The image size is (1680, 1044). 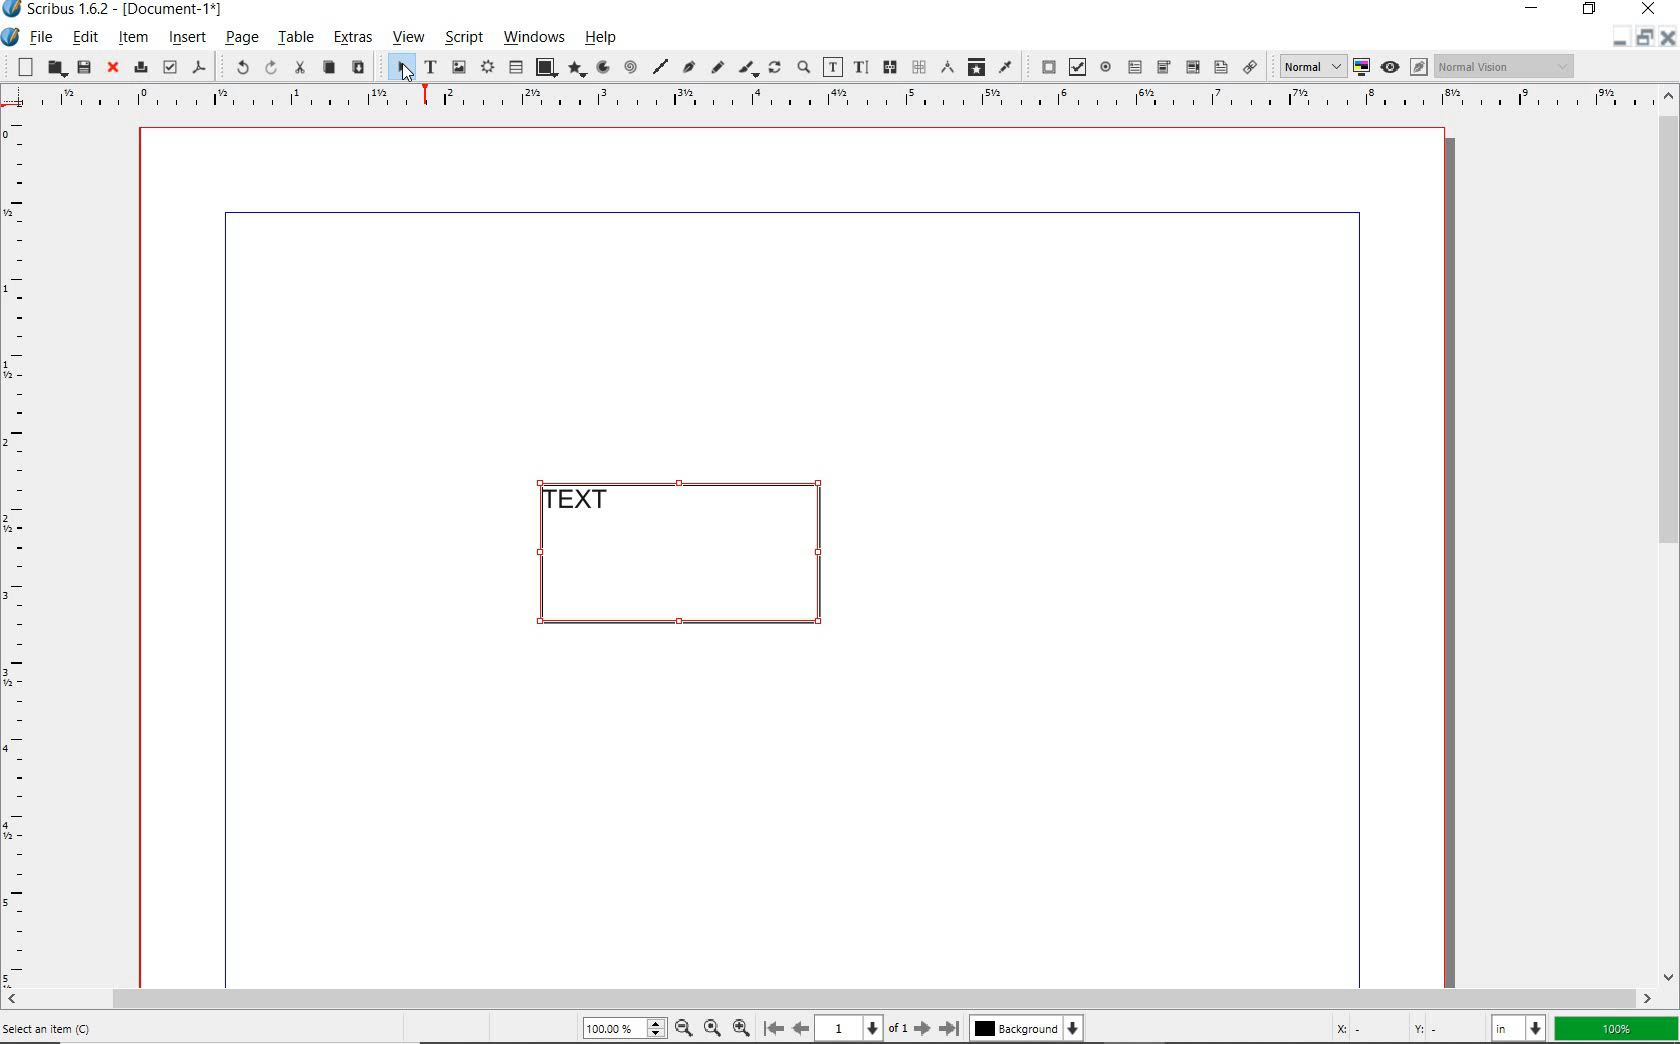 What do you see at coordinates (1519, 1029) in the screenshot?
I see `select unit: in` at bounding box center [1519, 1029].